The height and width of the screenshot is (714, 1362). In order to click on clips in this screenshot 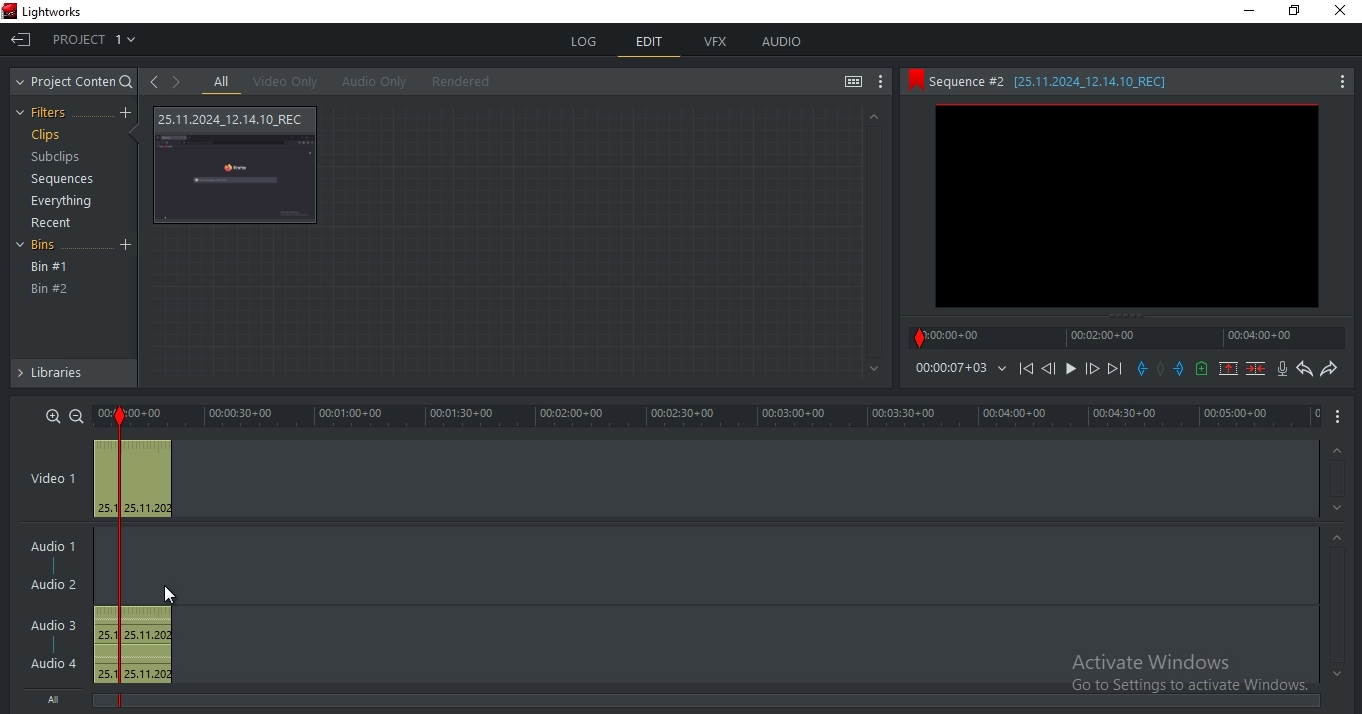, I will do `click(45, 135)`.